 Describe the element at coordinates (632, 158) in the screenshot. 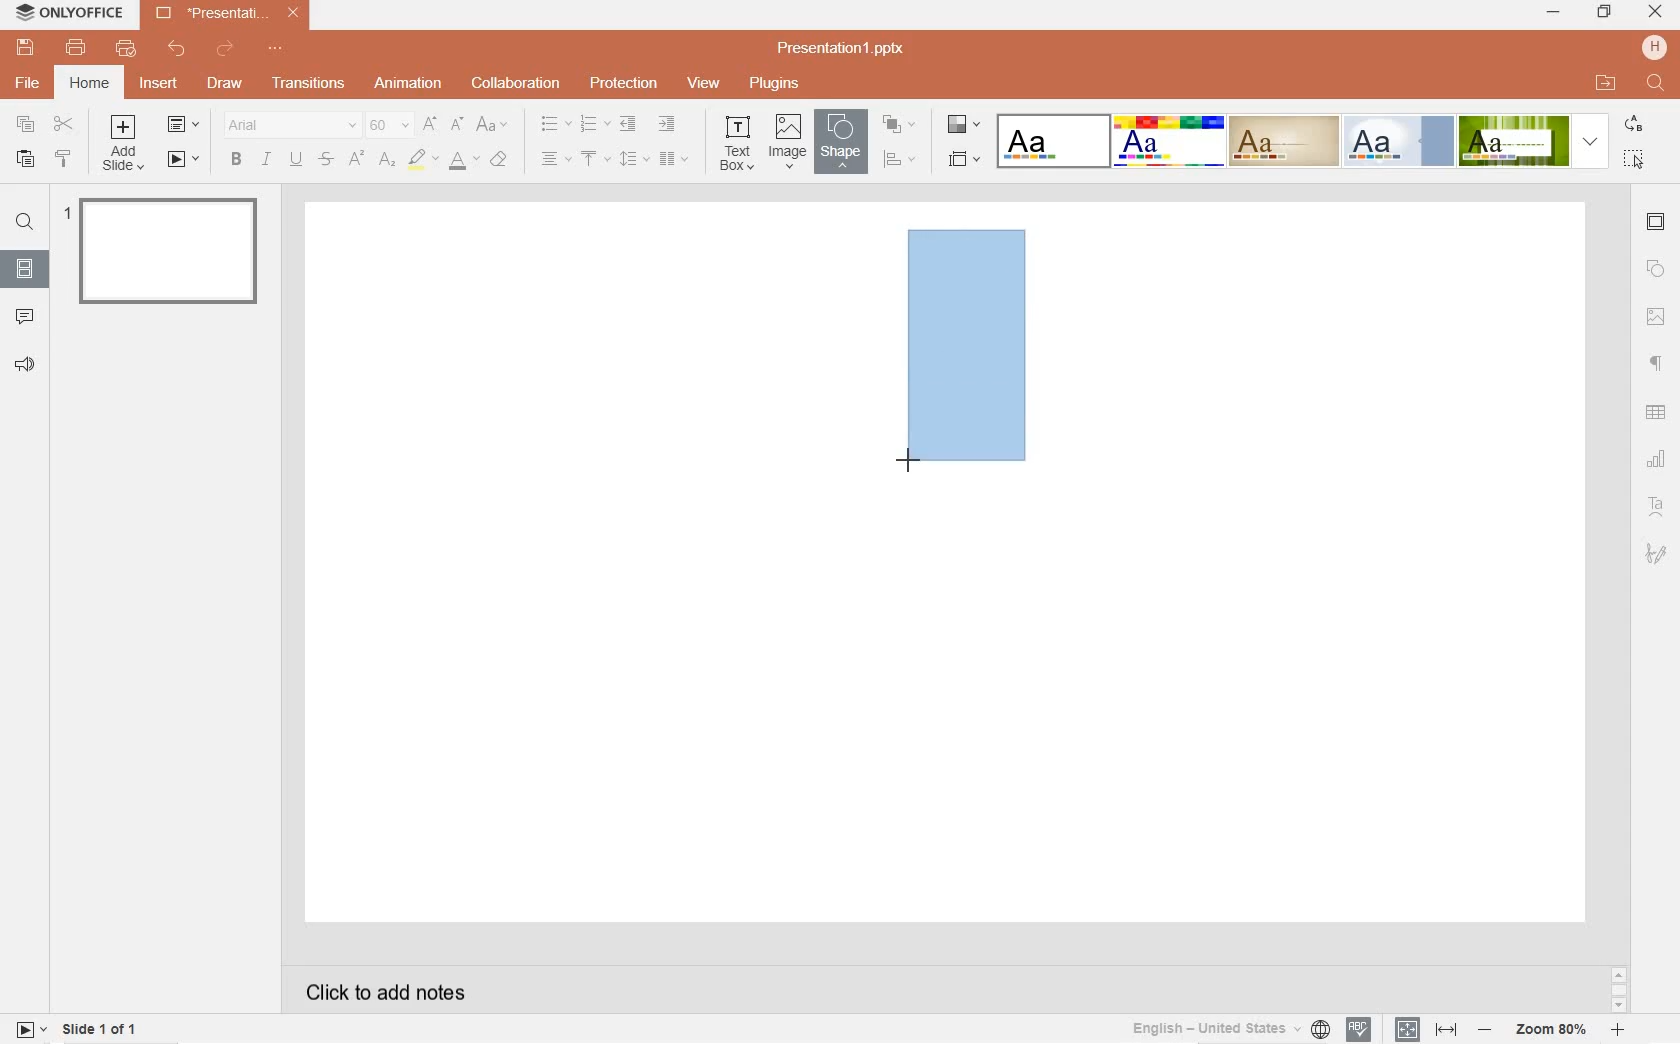

I see `line spacing` at that location.